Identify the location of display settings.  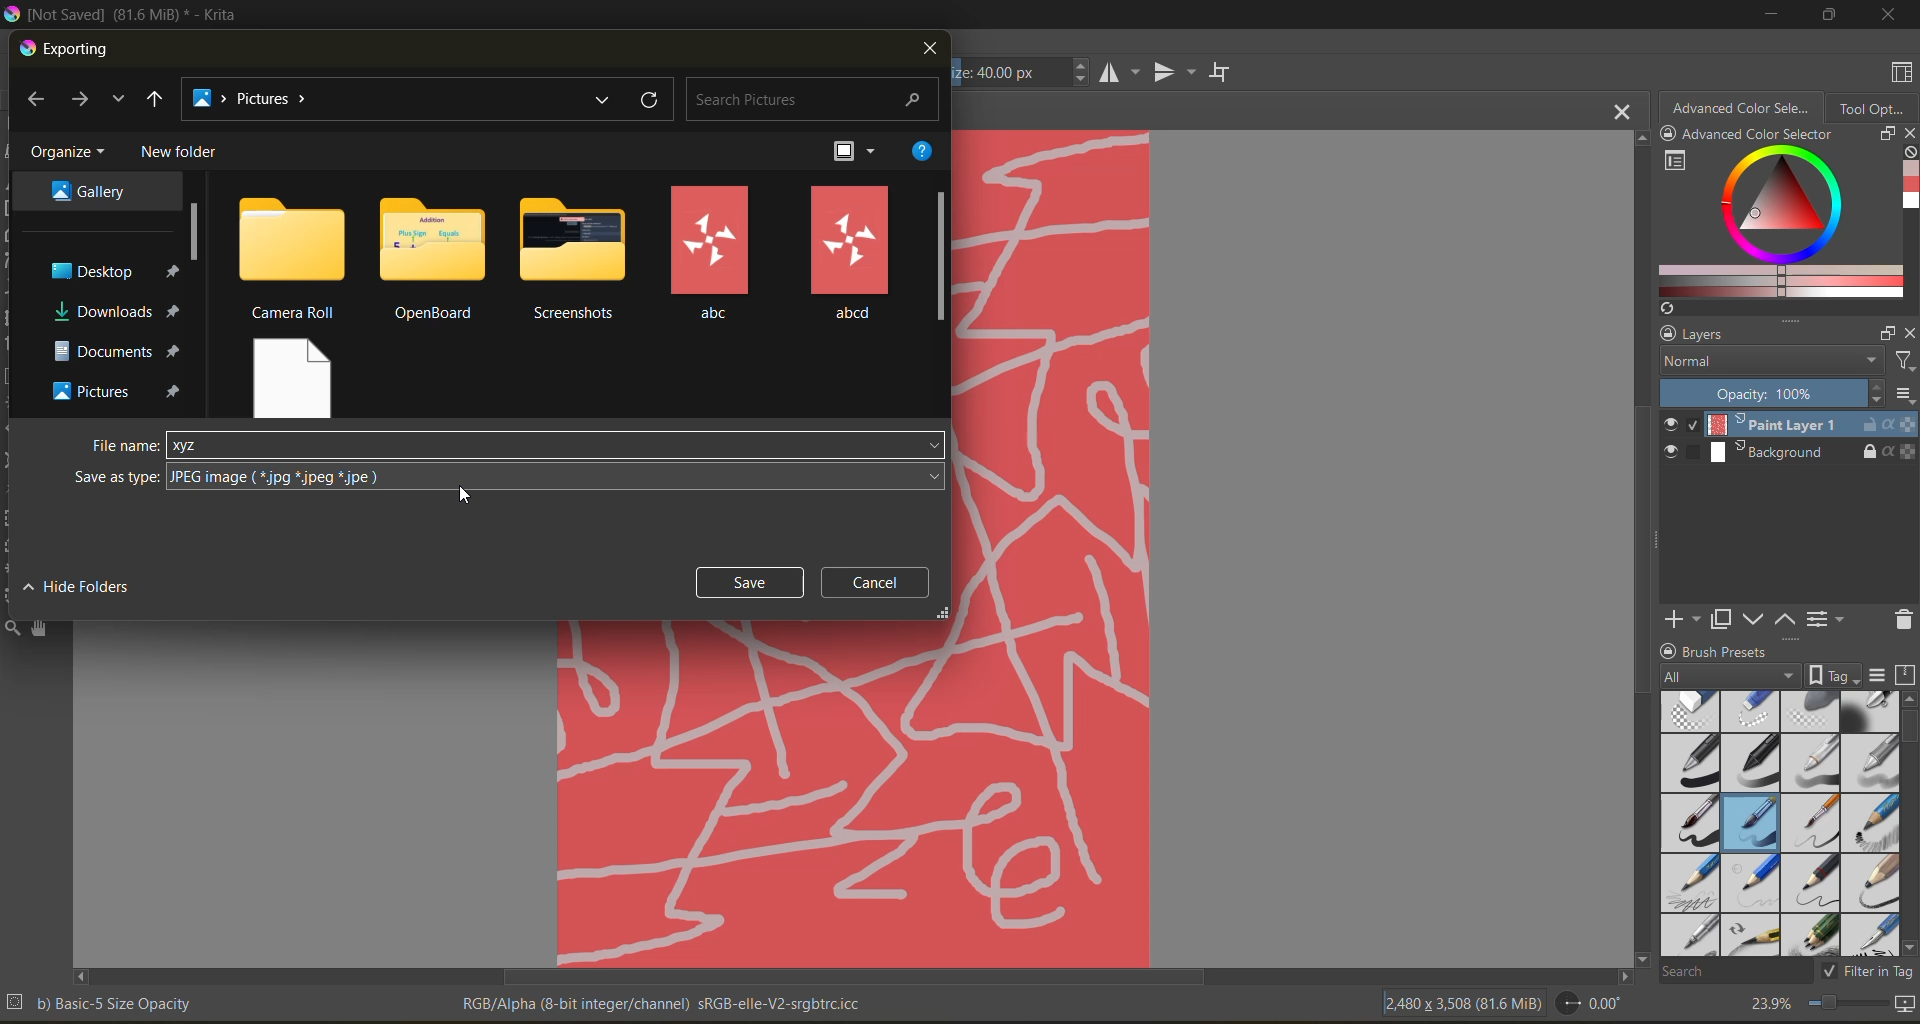
(1877, 675).